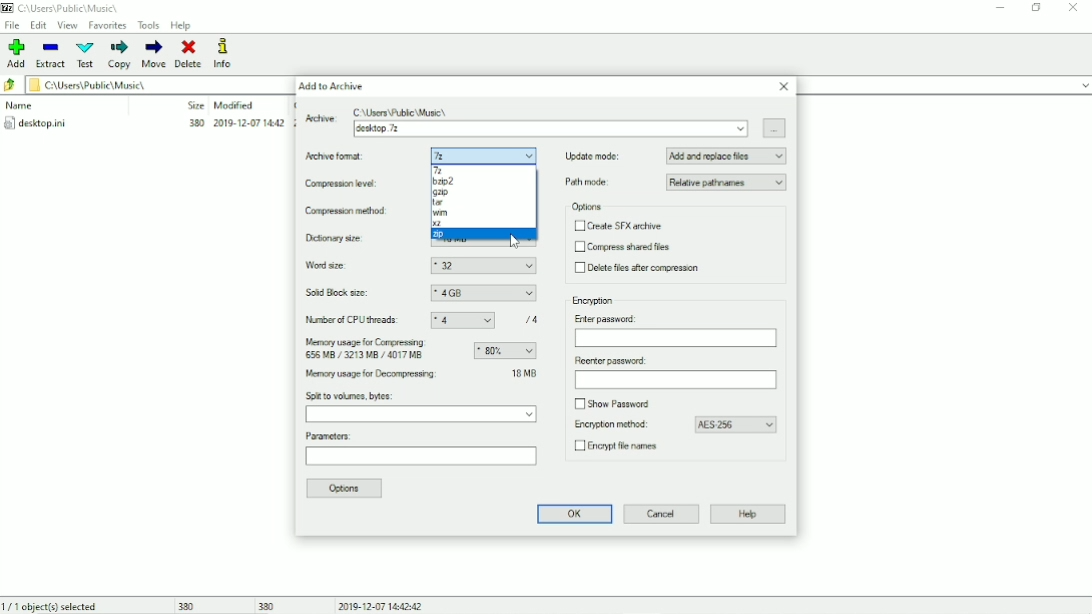  What do you see at coordinates (421, 376) in the screenshot?
I see `Memory usage for Decompressing` at bounding box center [421, 376].